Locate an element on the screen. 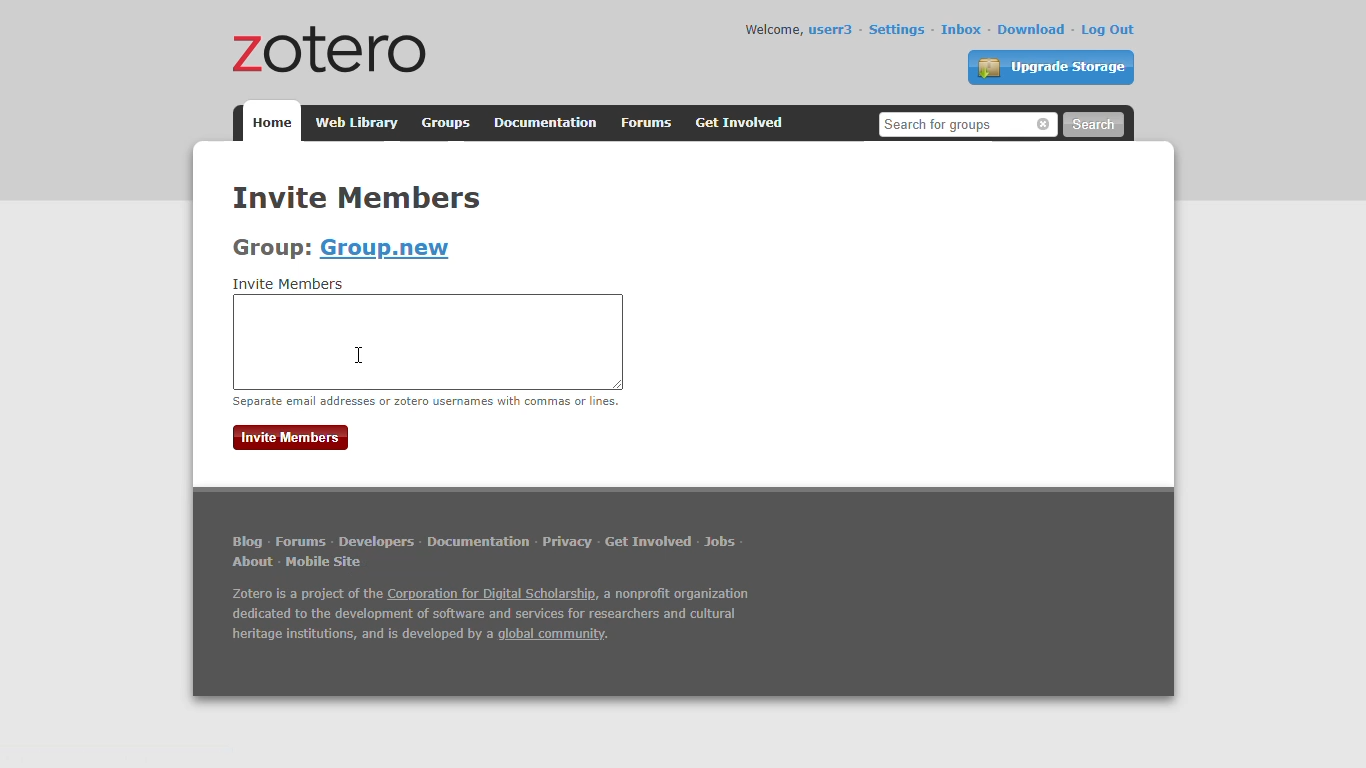 Image resolution: width=1366 pixels, height=768 pixels. Zotero is a project of the Corporation for Digital Scholarship, a nonprofit organization
dedicated to the development of software and services for researchers and cultural
heritage institutions, and is developed by a global community. is located at coordinates (490, 619).